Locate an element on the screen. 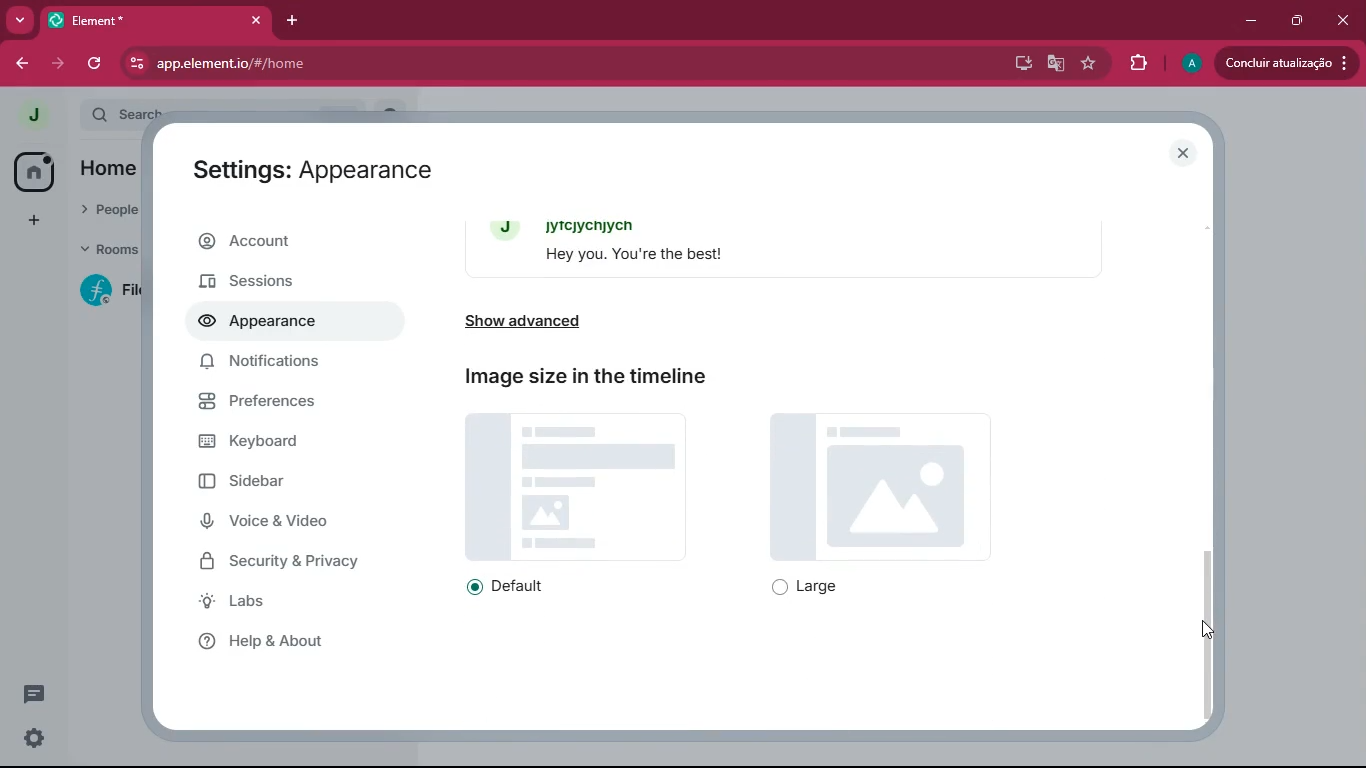 The width and height of the screenshot is (1366, 768). close is located at coordinates (1340, 19).